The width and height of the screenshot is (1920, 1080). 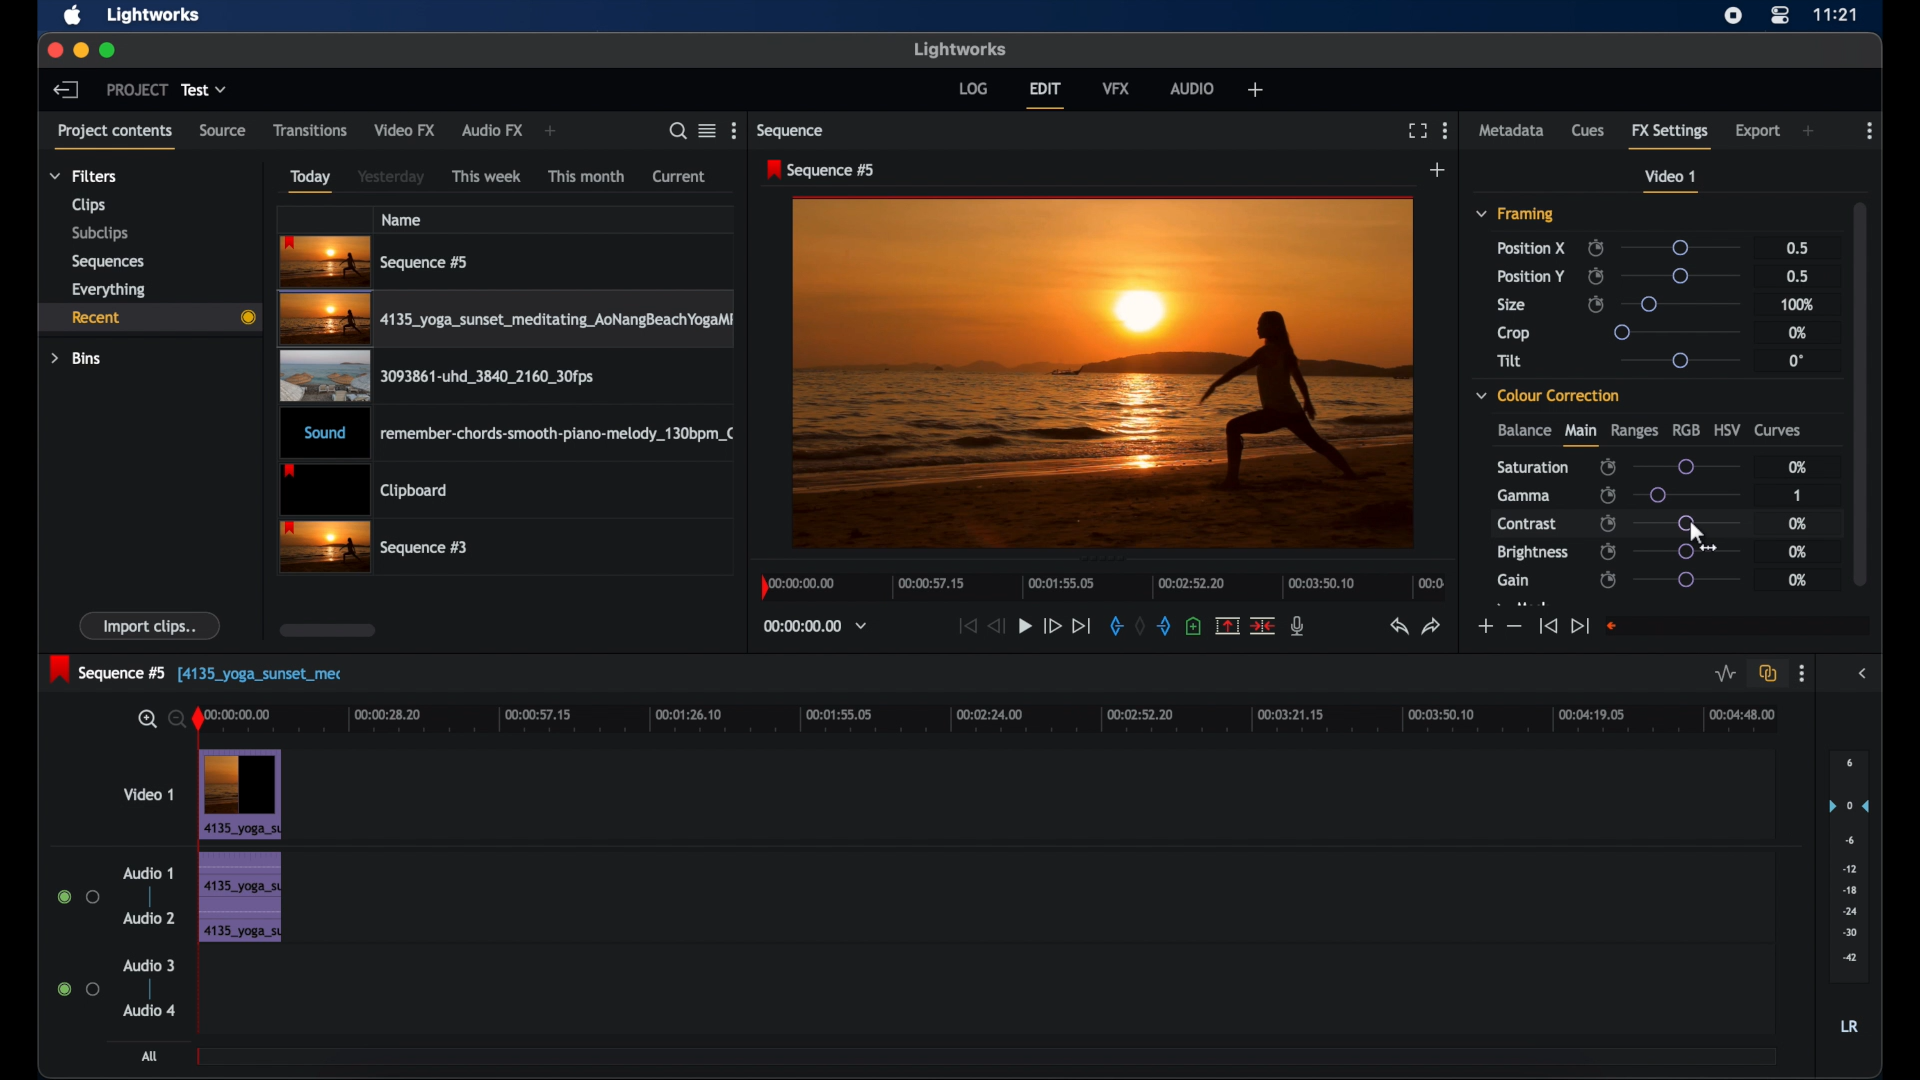 What do you see at coordinates (376, 262) in the screenshot?
I see `videoclip` at bounding box center [376, 262].